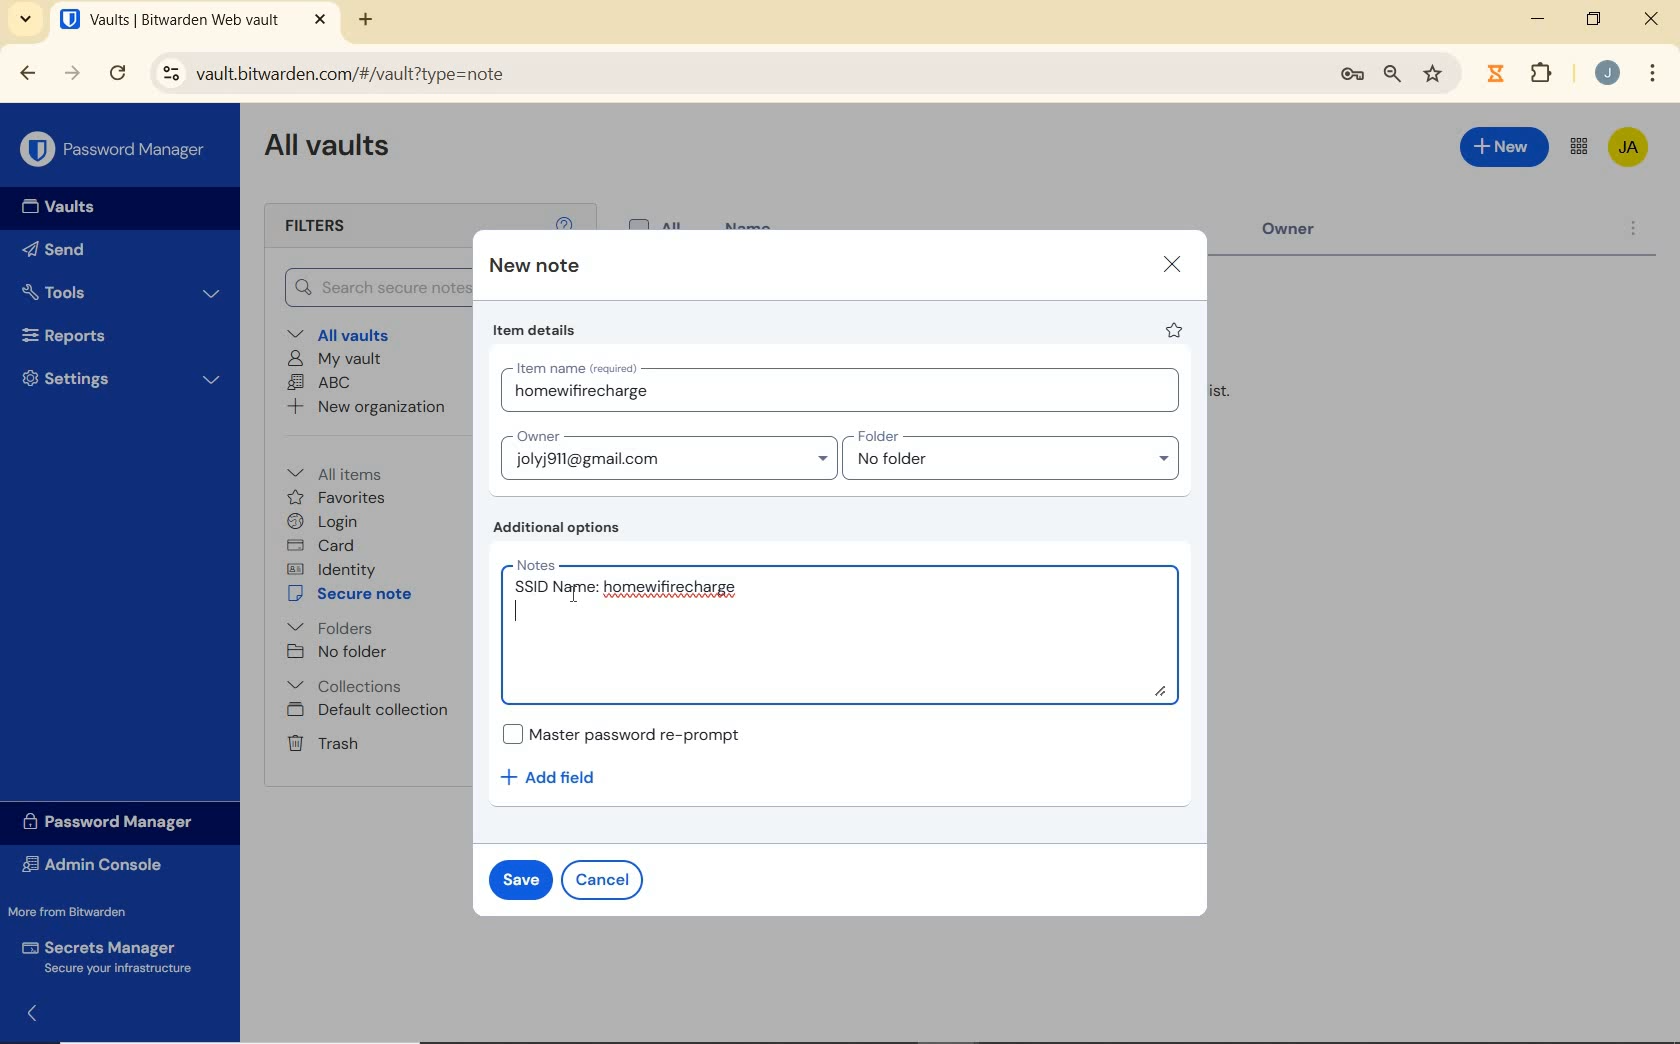 This screenshot has height=1044, width=1680. I want to click on More from Bitwarden, so click(81, 911).